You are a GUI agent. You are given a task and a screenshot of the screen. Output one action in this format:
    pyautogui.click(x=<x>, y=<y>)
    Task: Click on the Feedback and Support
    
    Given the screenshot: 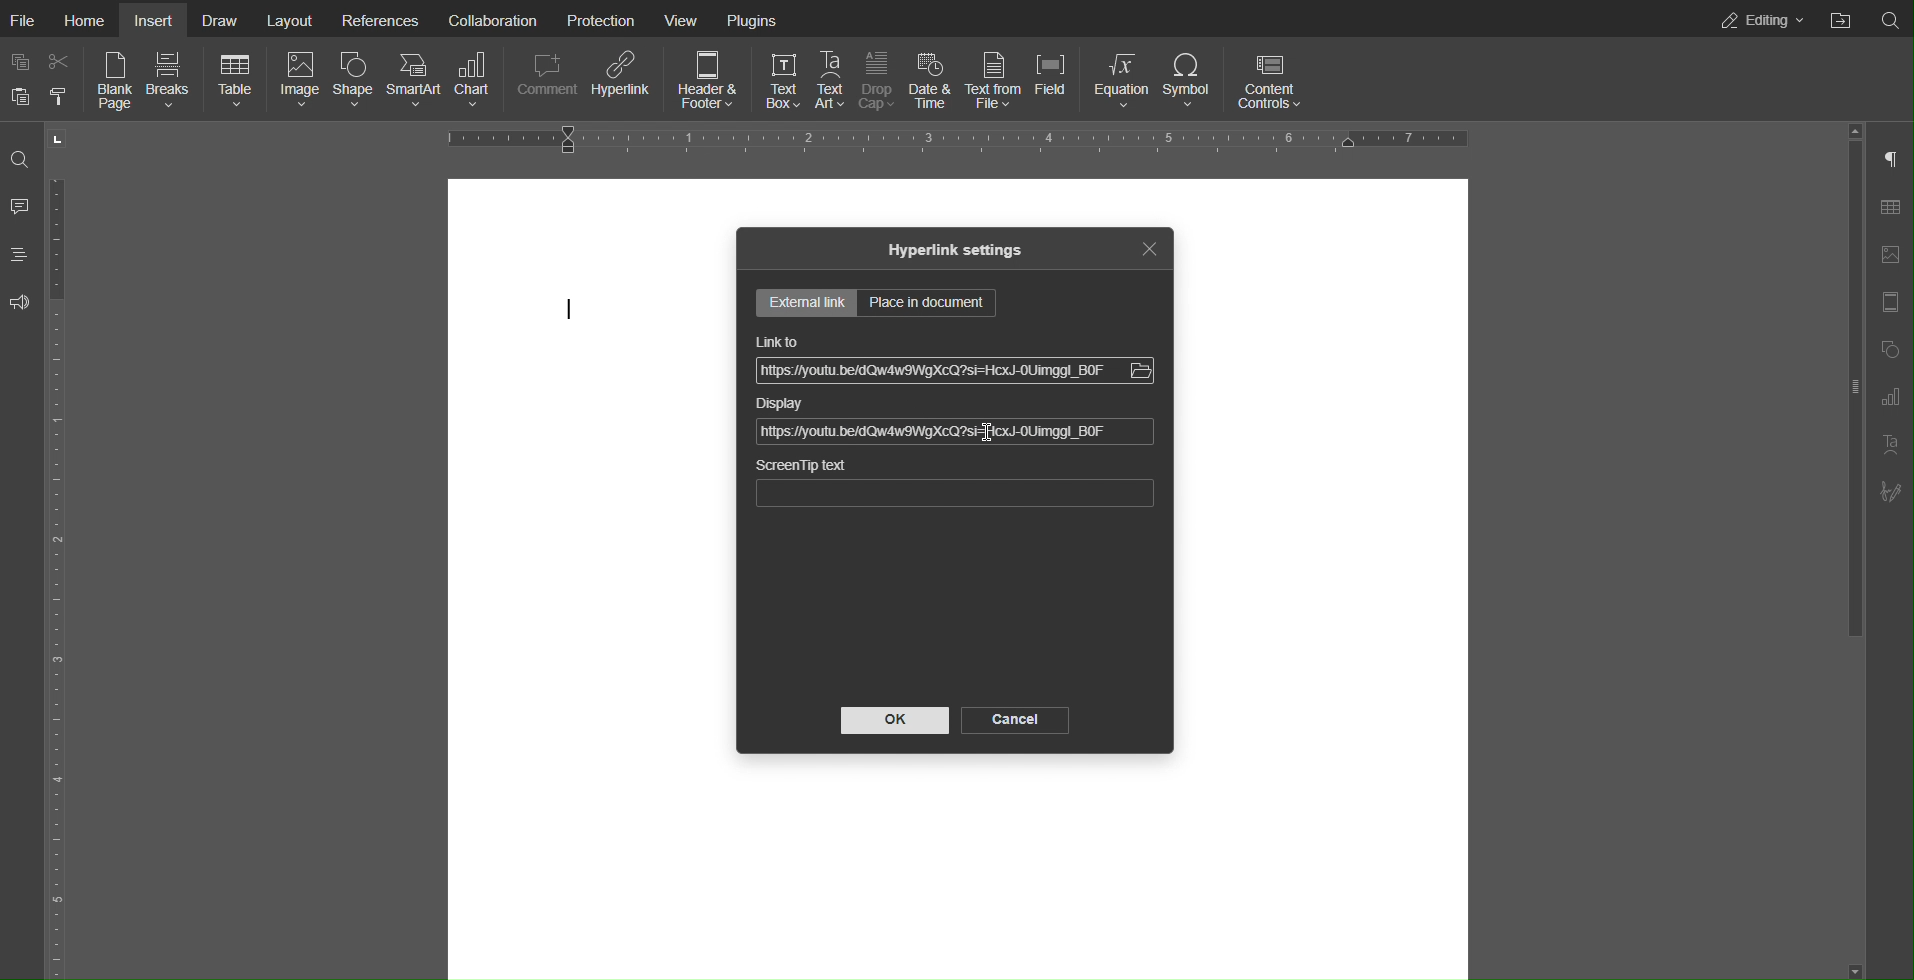 What is the action you would take?
    pyautogui.click(x=20, y=304)
    